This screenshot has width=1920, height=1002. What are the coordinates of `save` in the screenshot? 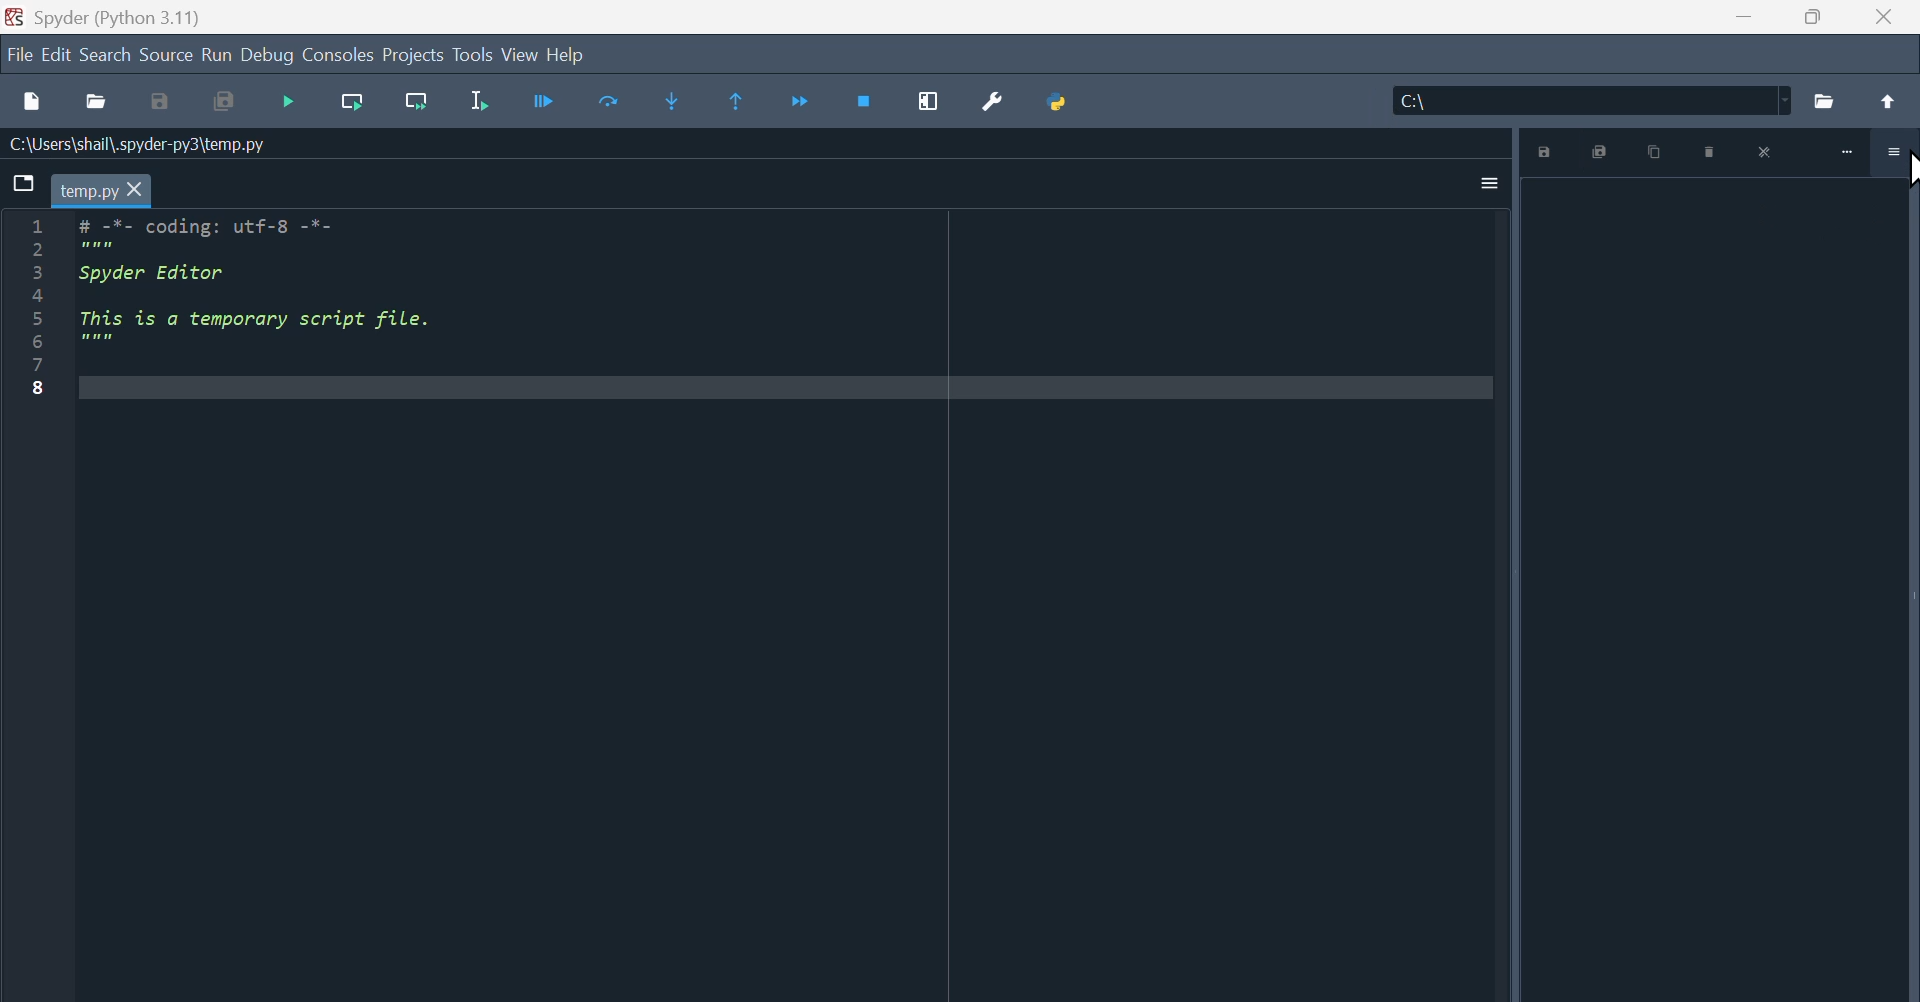 It's located at (156, 101).